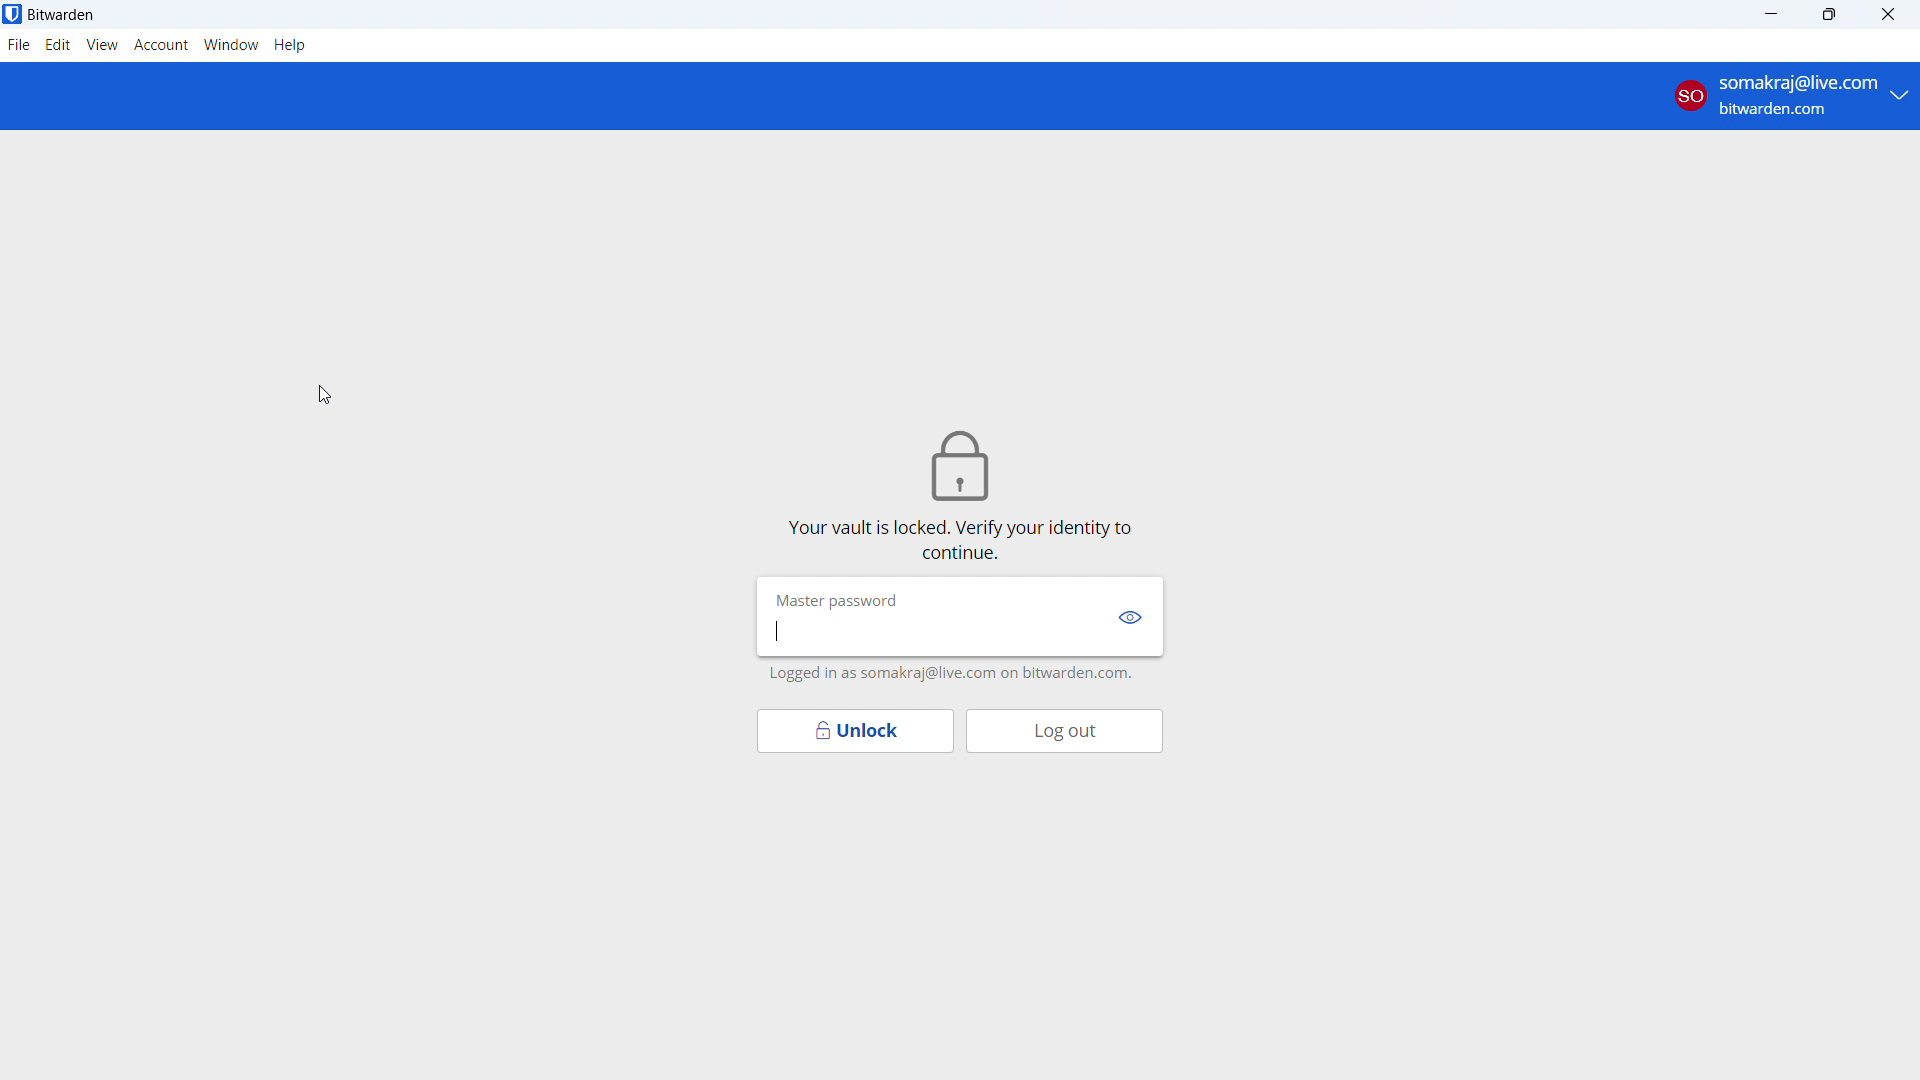 This screenshot has width=1920, height=1080. What do you see at coordinates (1131, 618) in the screenshot?
I see `show password` at bounding box center [1131, 618].